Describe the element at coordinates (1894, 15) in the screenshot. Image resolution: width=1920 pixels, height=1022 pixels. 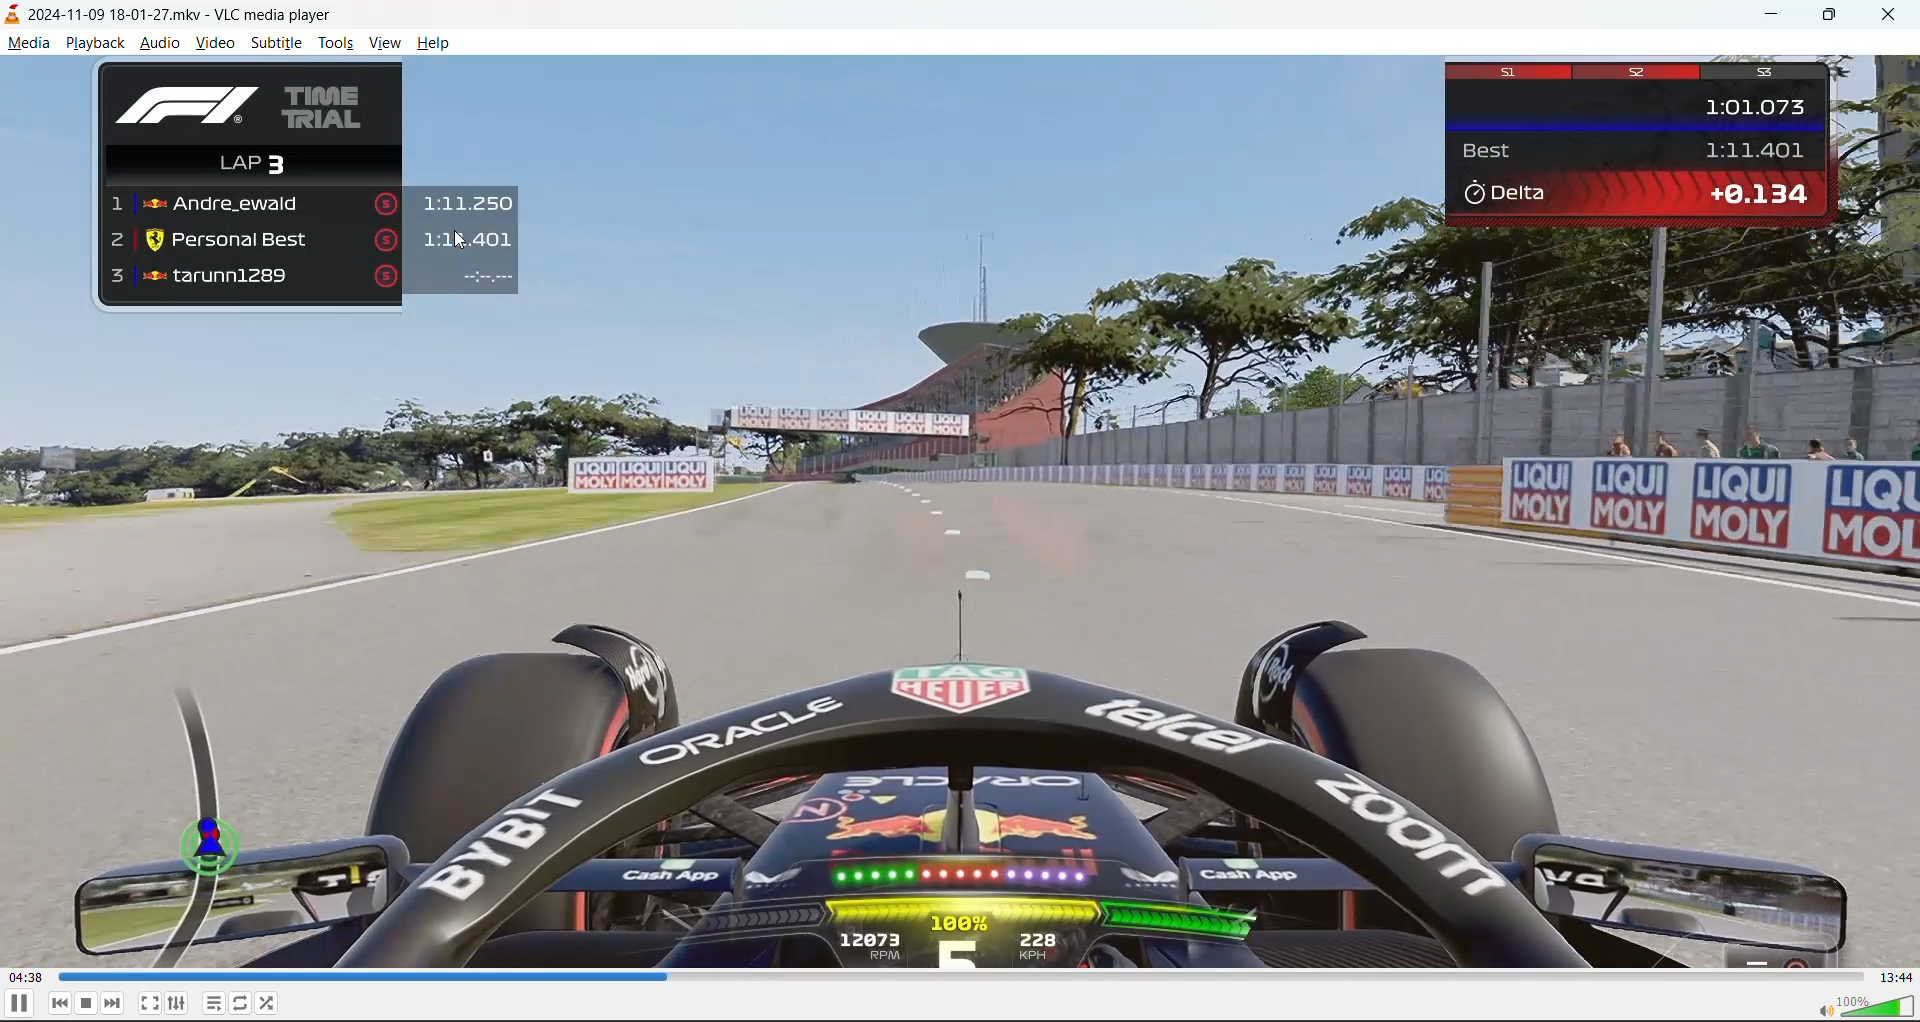
I see `close` at that location.